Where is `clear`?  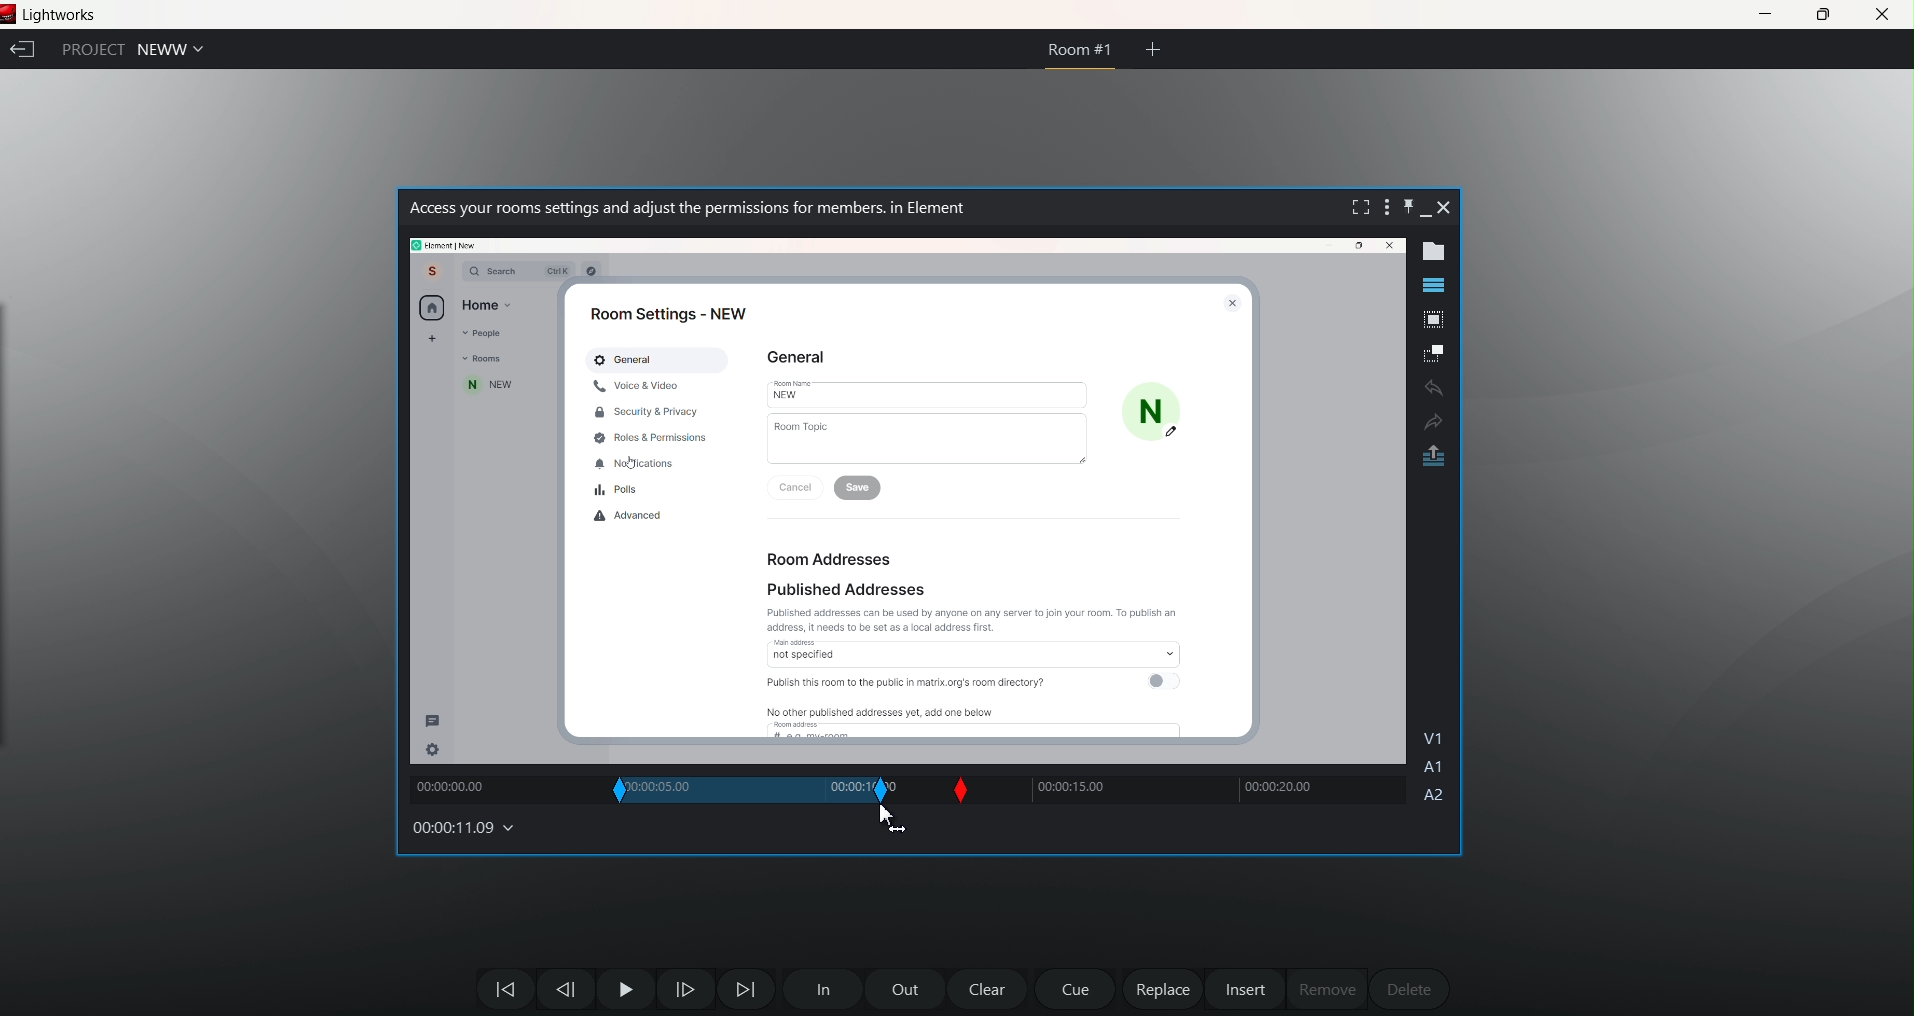 clear is located at coordinates (983, 986).